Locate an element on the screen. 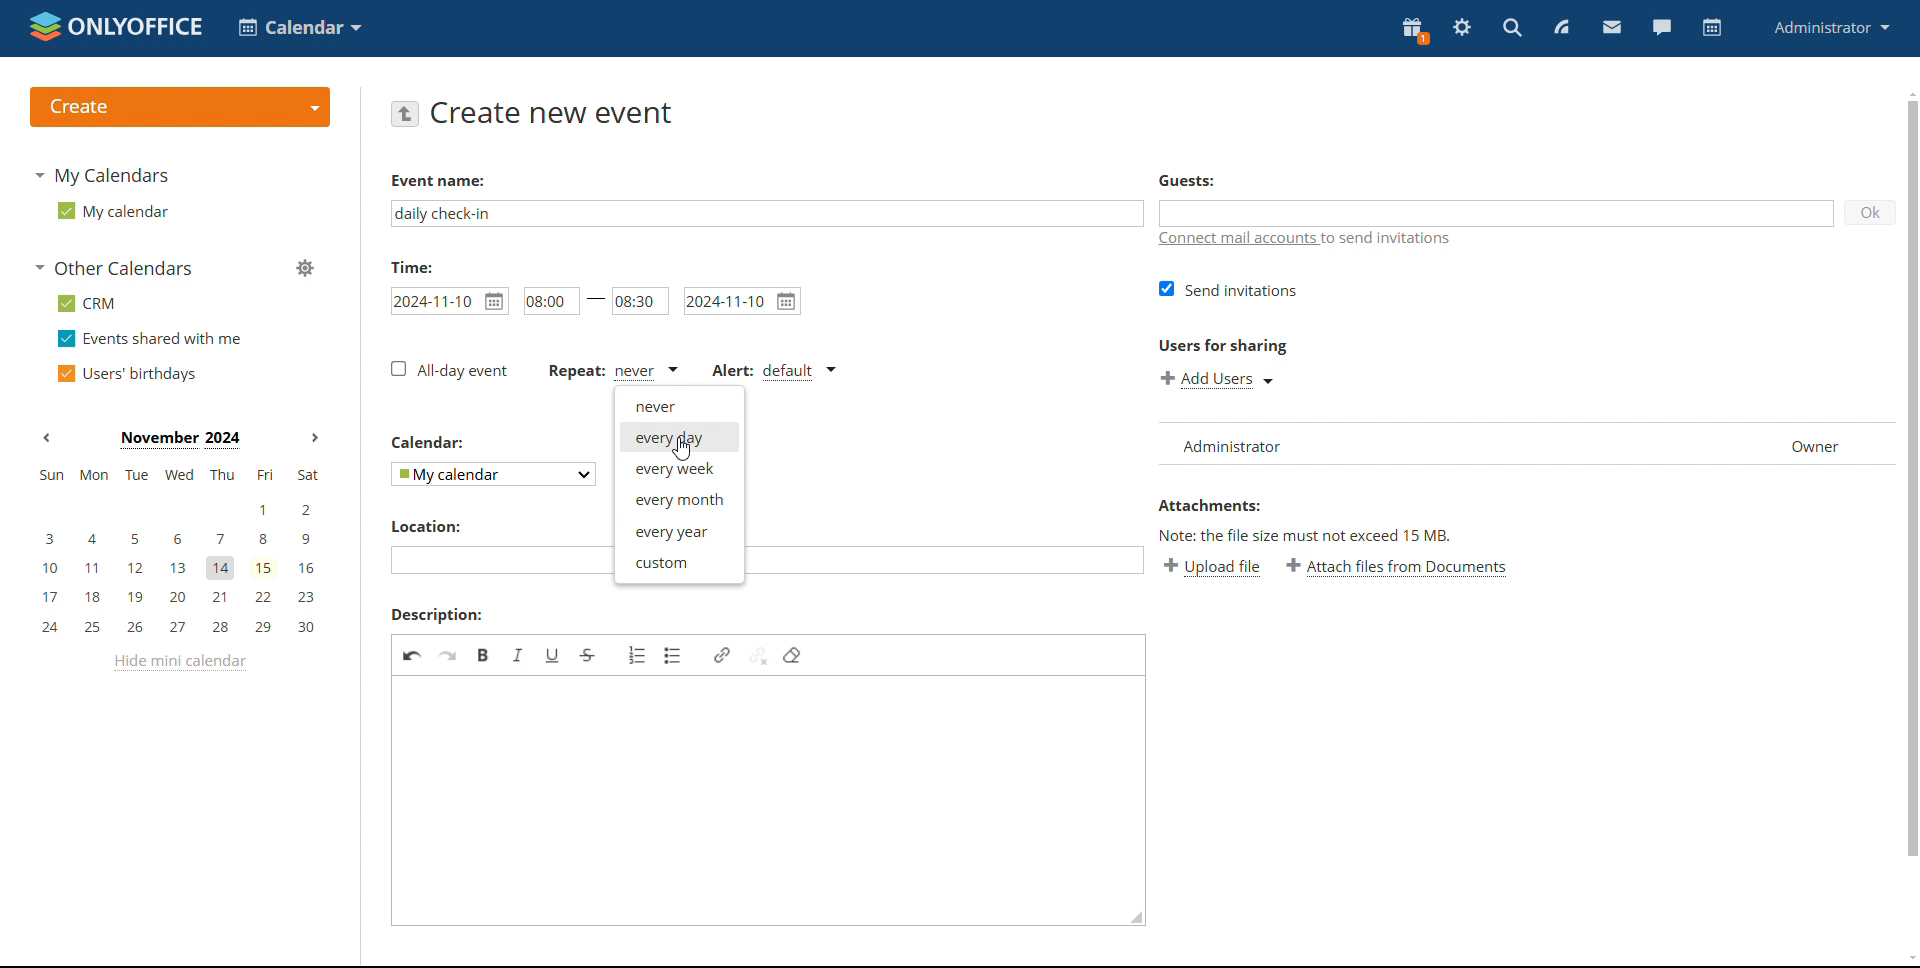 The width and height of the screenshot is (1920, 968). my calendars is located at coordinates (102, 174).